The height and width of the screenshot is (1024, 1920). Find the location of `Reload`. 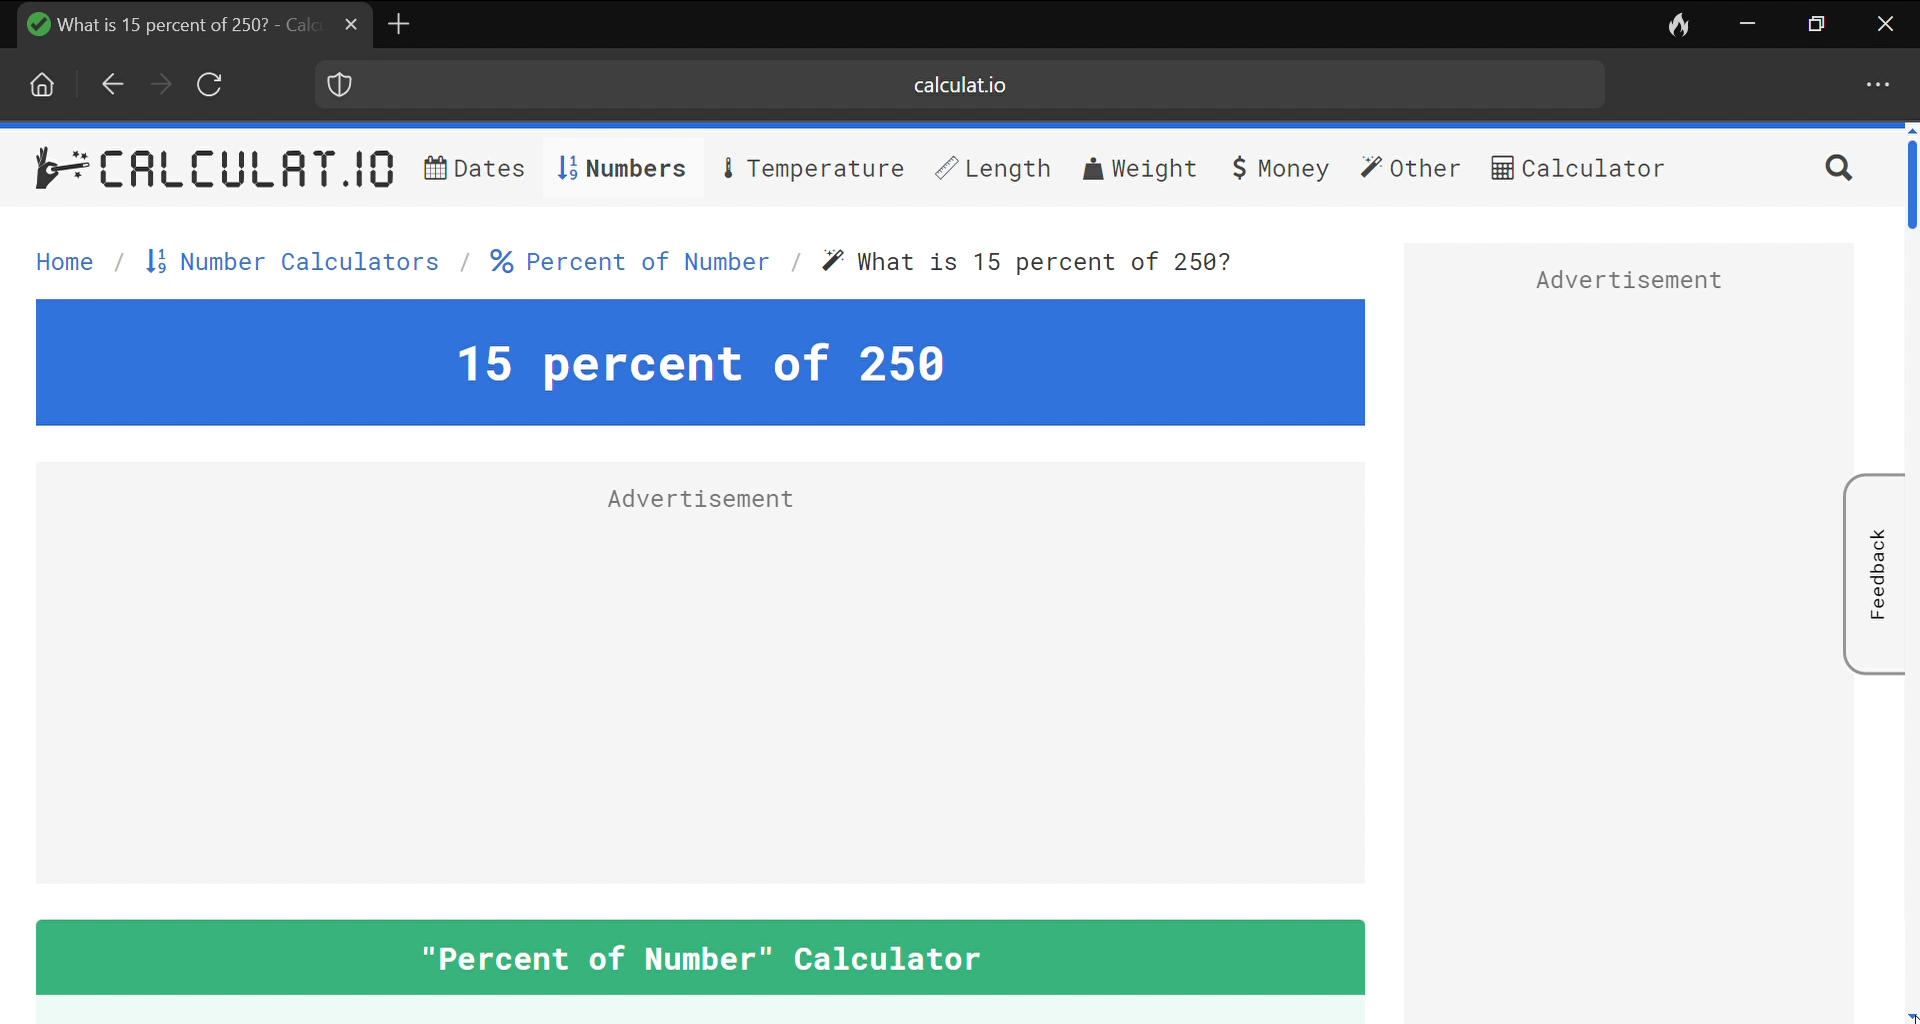

Reload is located at coordinates (211, 83).